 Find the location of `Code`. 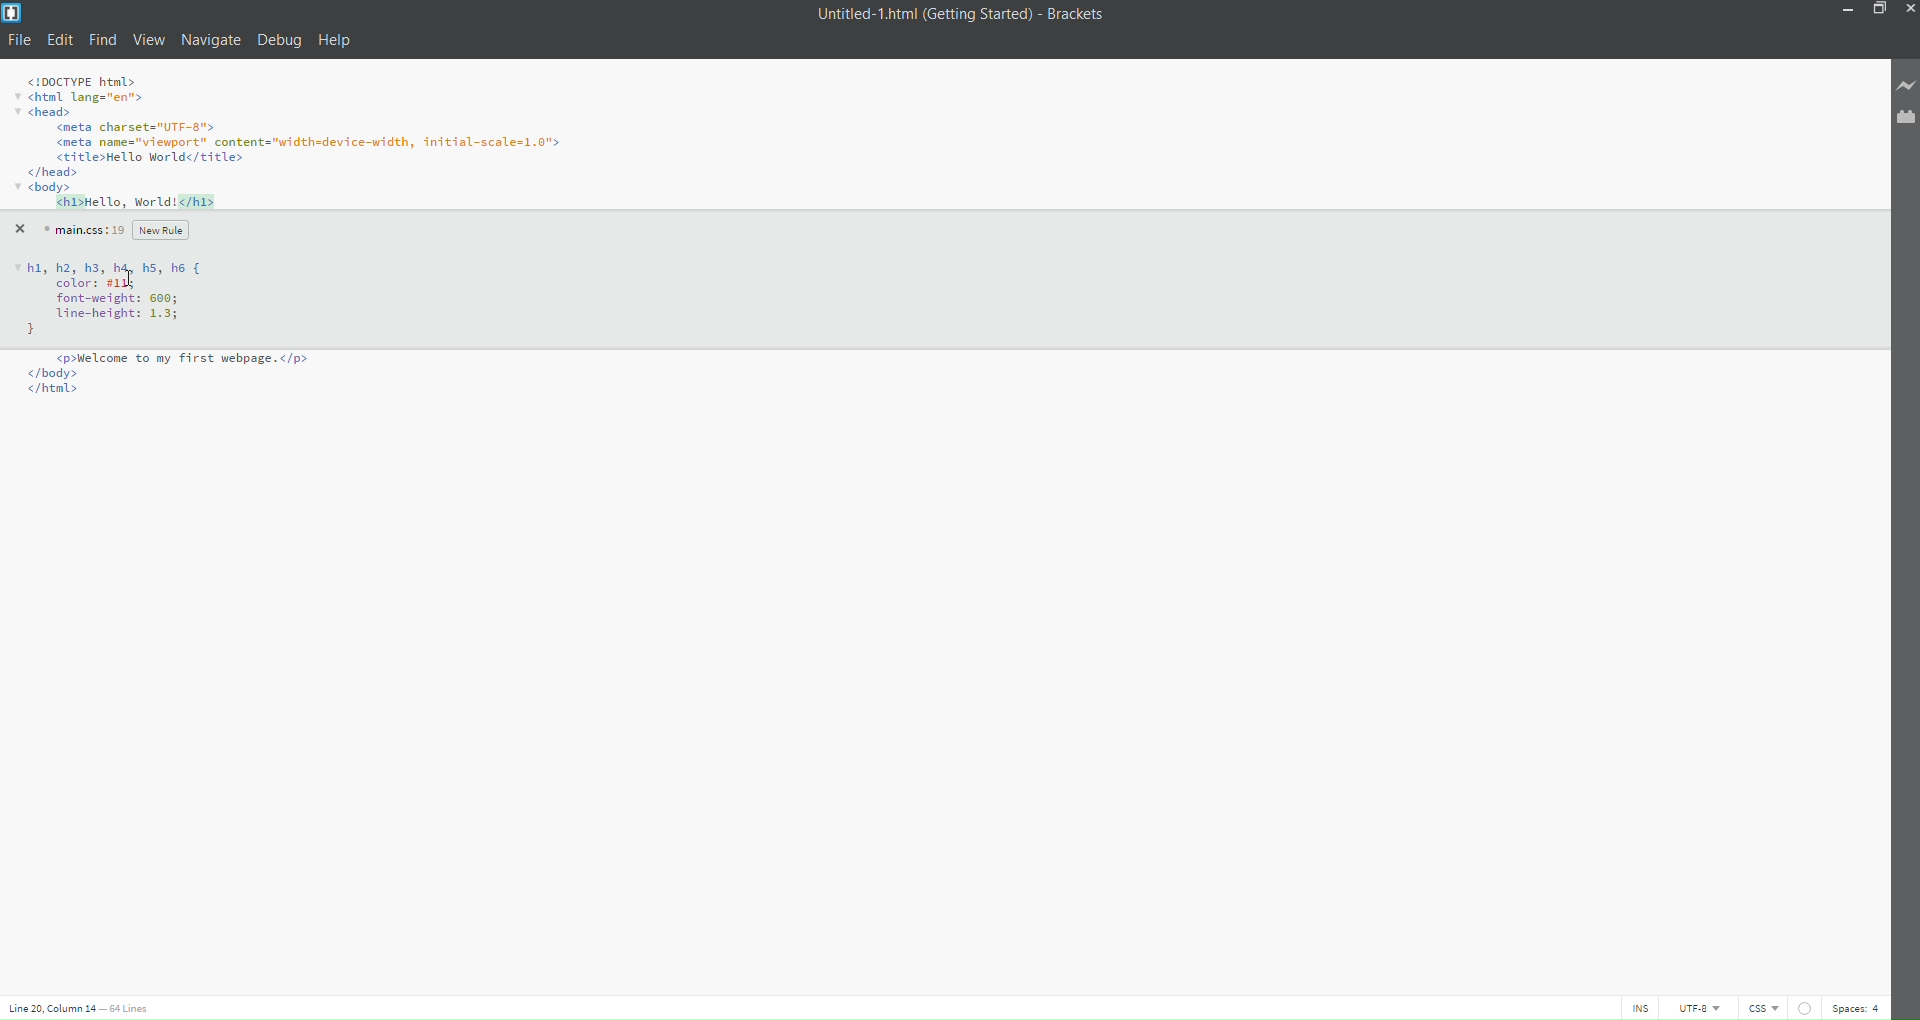

Code is located at coordinates (179, 382).